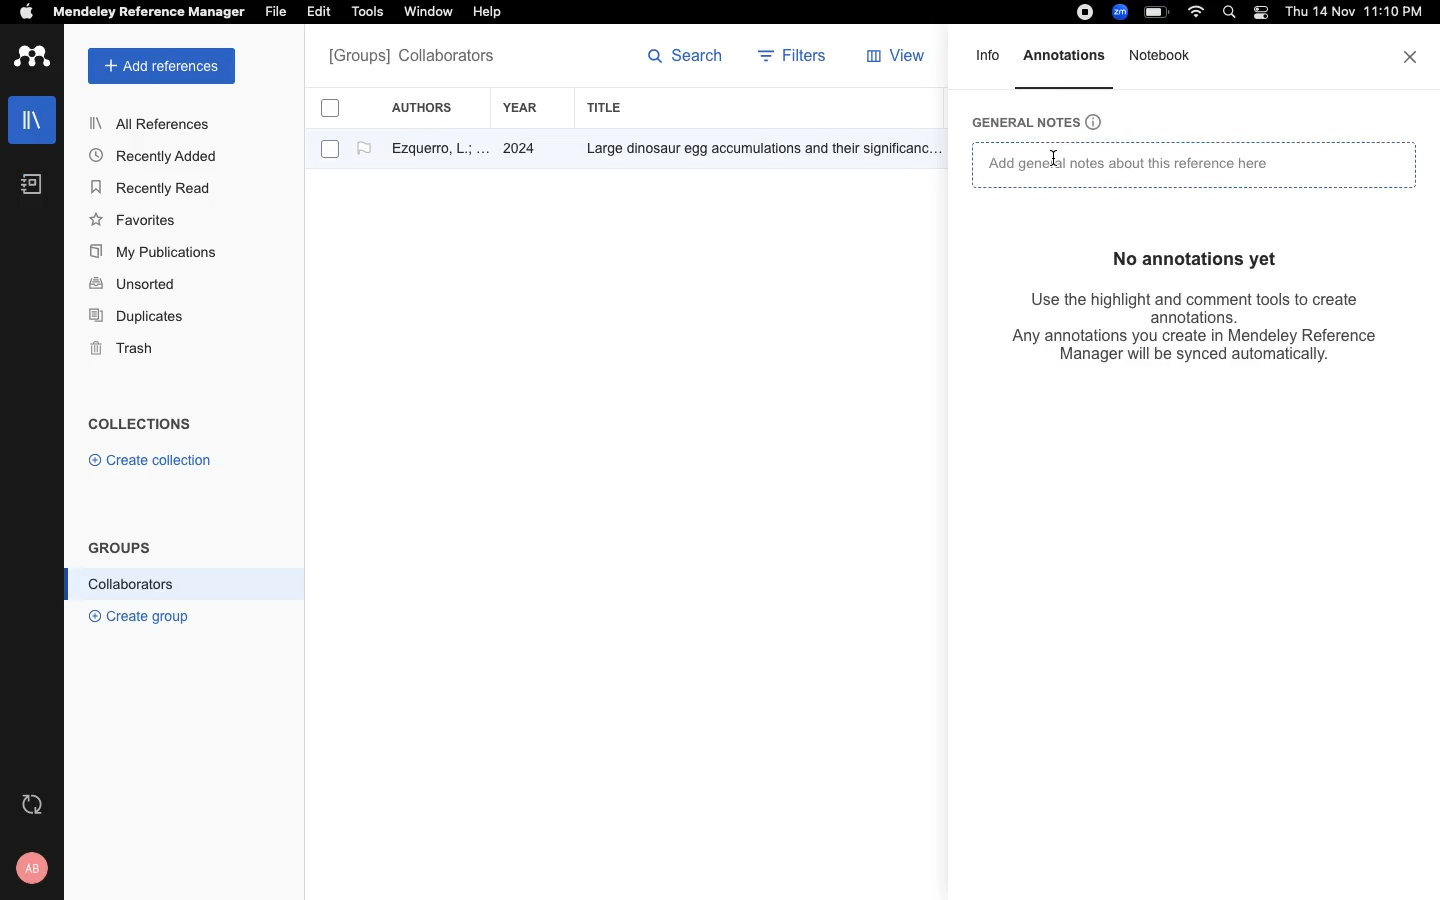  Describe the element at coordinates (138, 317) in the screenshot. I see `Duplicates` at that location.